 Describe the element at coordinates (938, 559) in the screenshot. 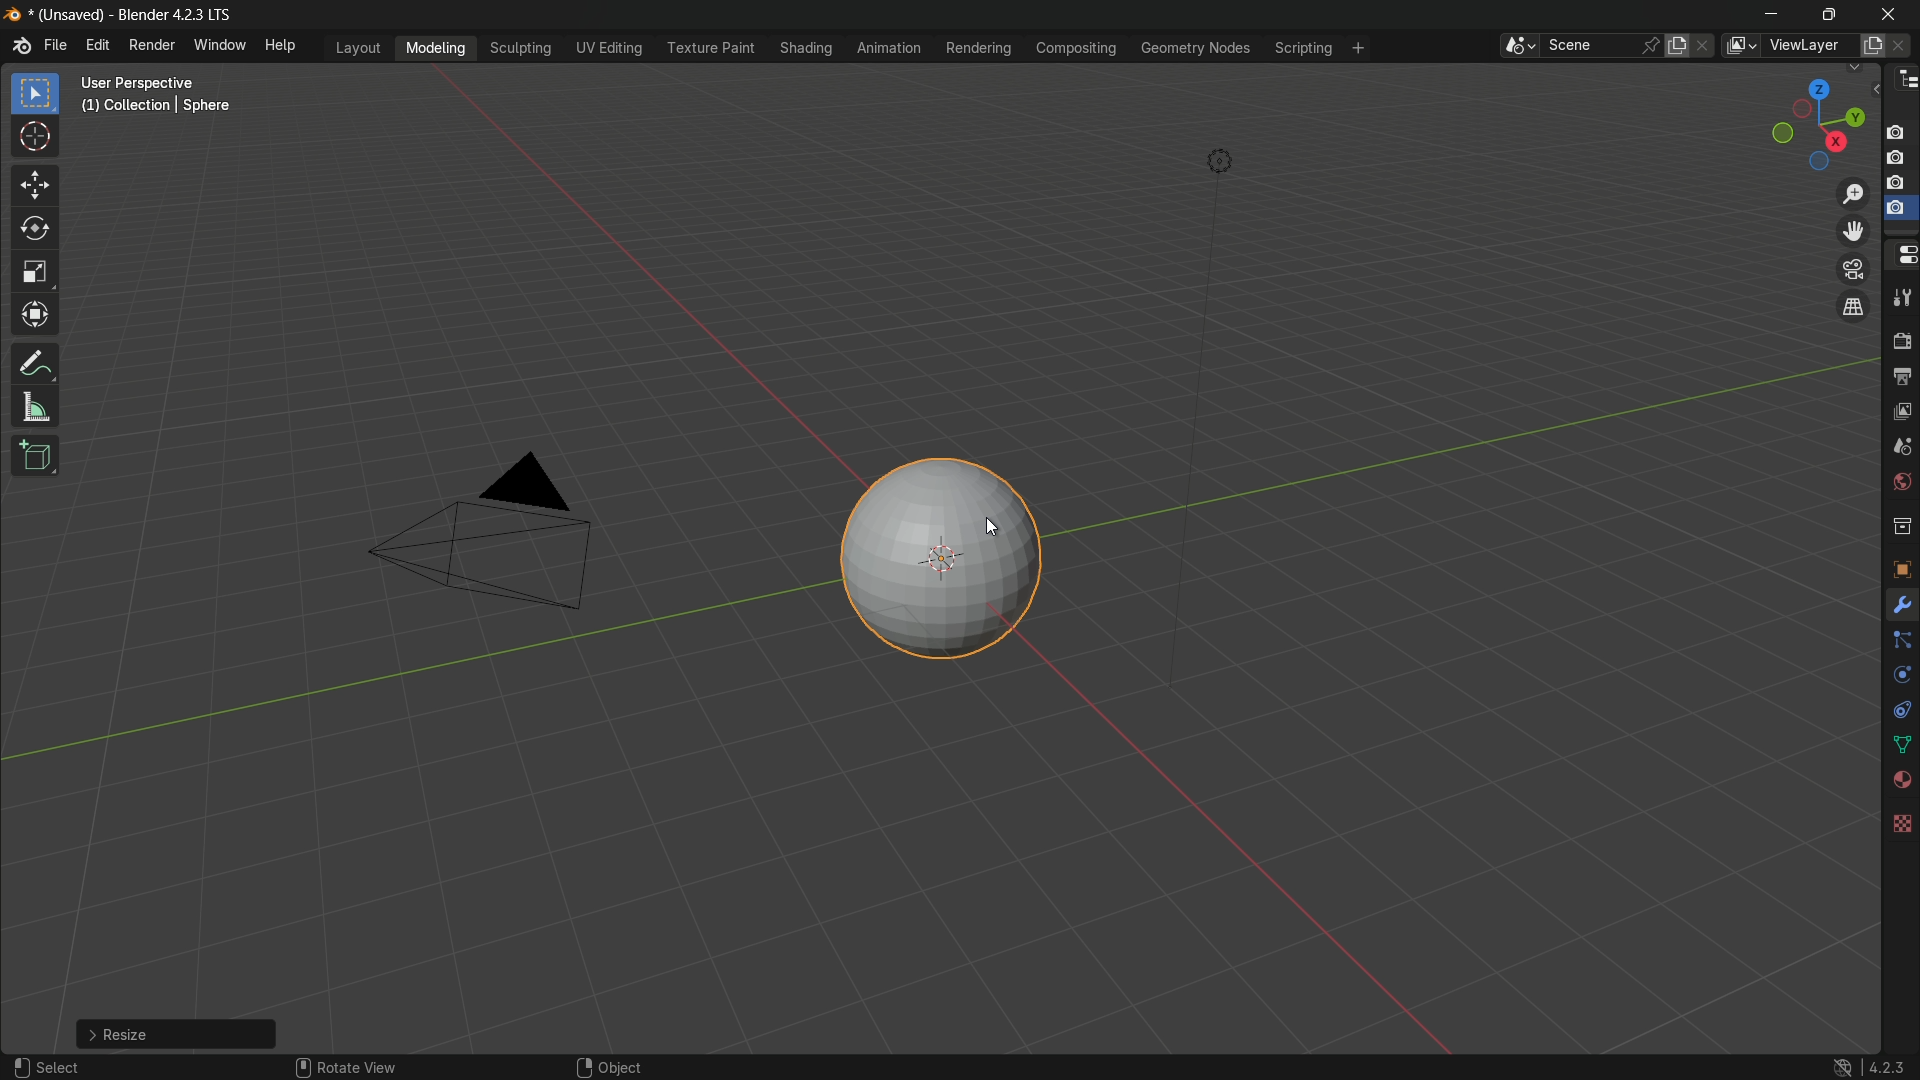

I see `sphere is scaled down by half` at that location.